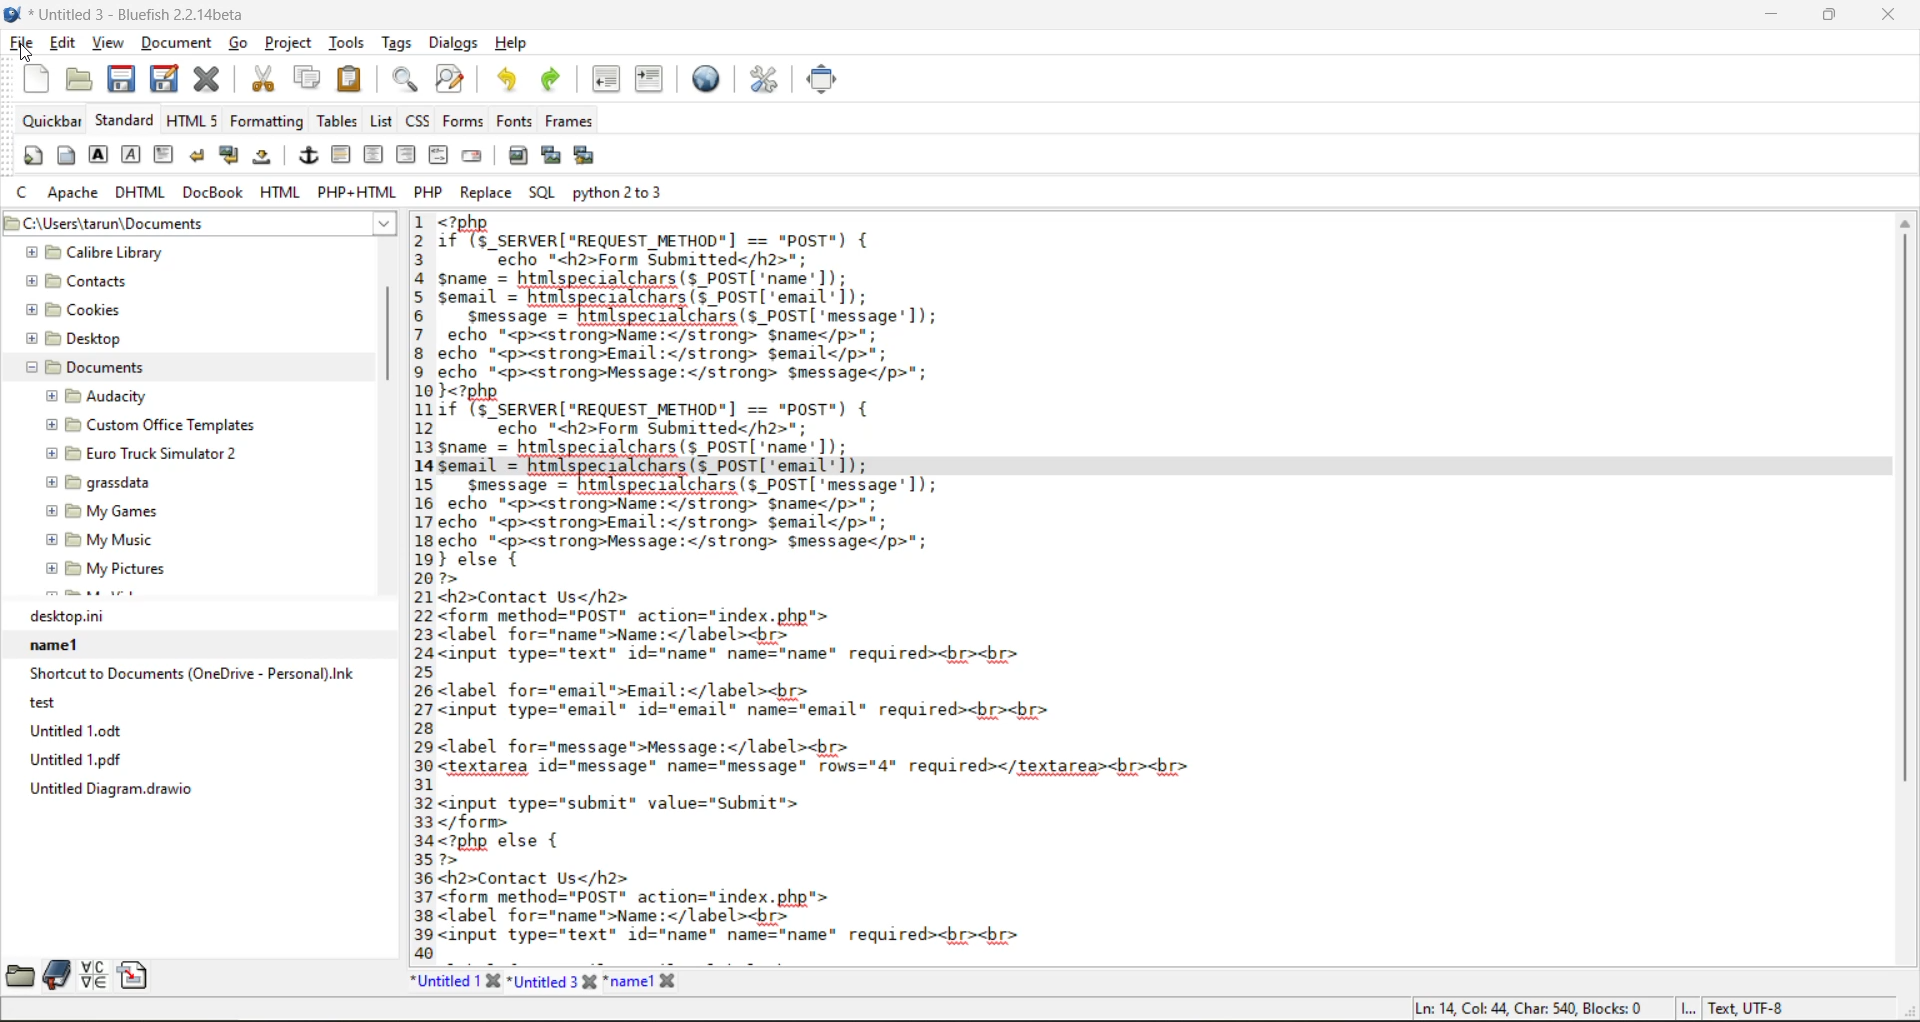 This screenshot has width=1920, height=1022. What do you see at coordinates (194, 644) in the screenshot?
I see `name1` at bounding box center [194, 644].